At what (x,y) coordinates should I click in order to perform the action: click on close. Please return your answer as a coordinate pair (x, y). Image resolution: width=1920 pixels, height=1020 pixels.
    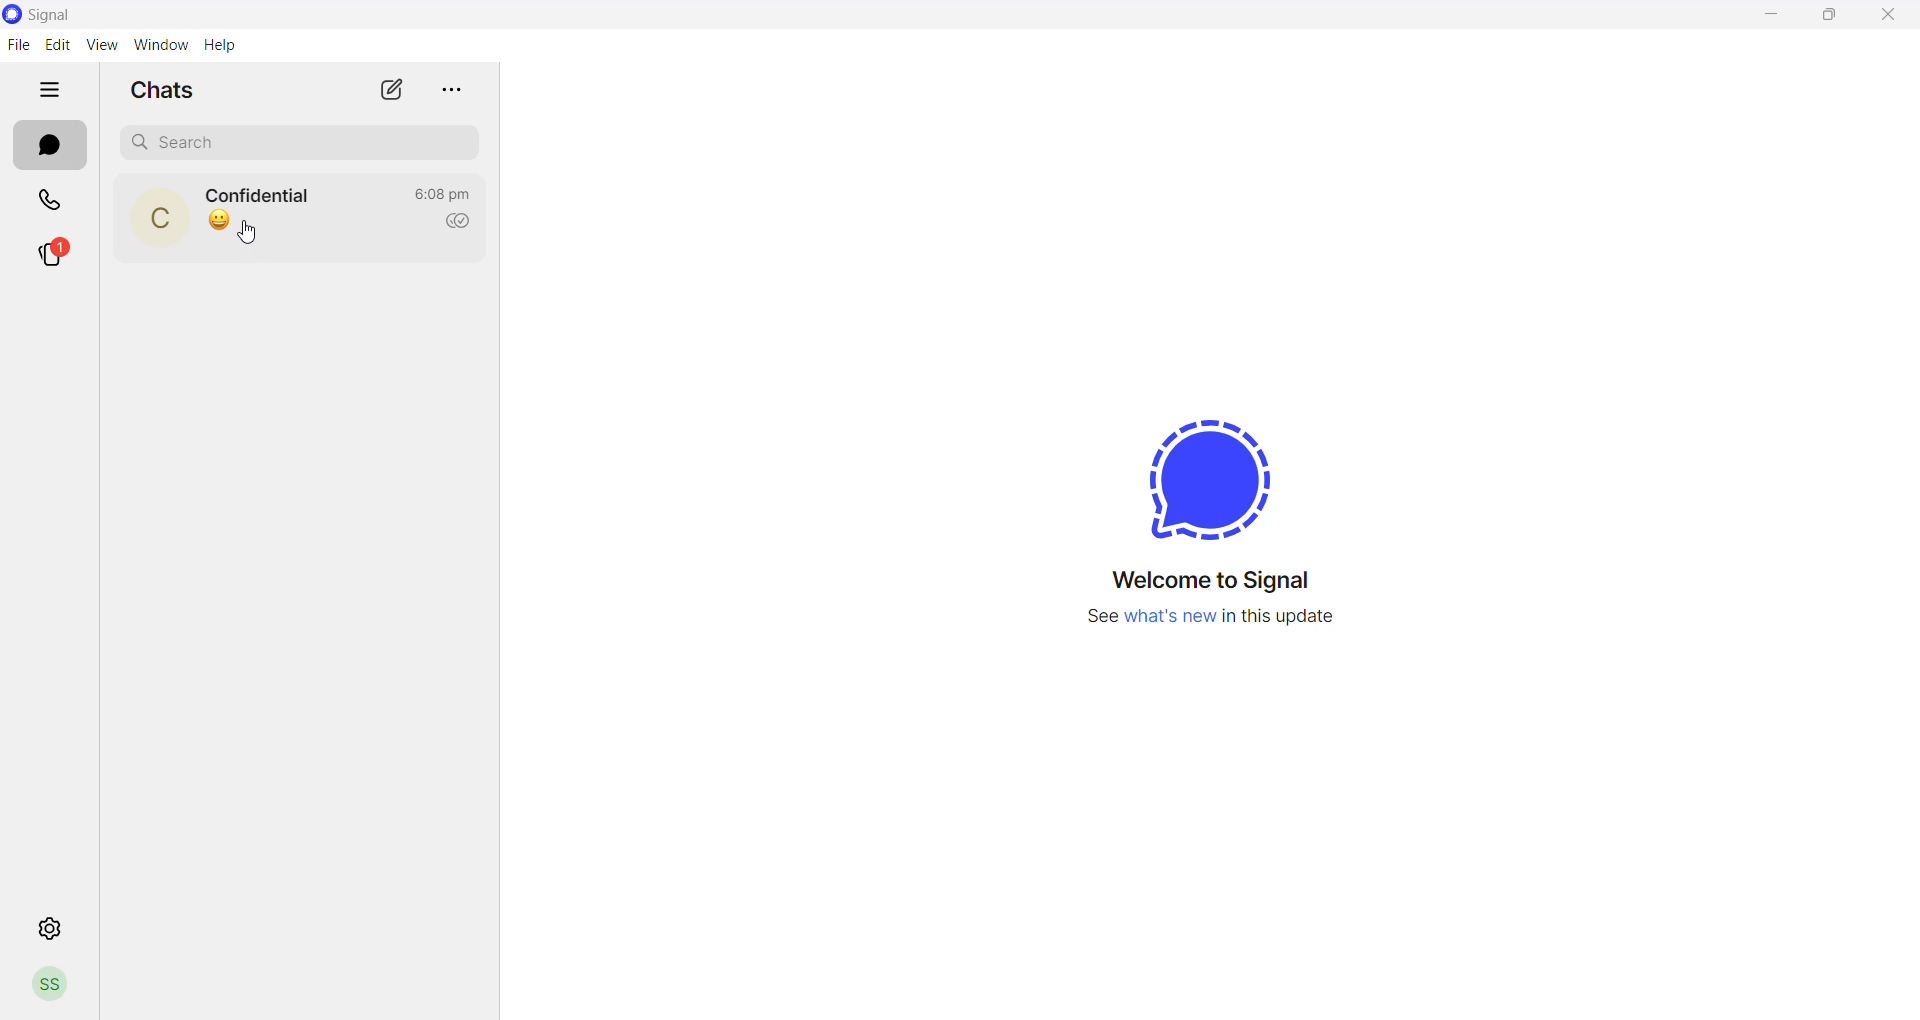
    Looking at the image, I should click on (1882, 20).